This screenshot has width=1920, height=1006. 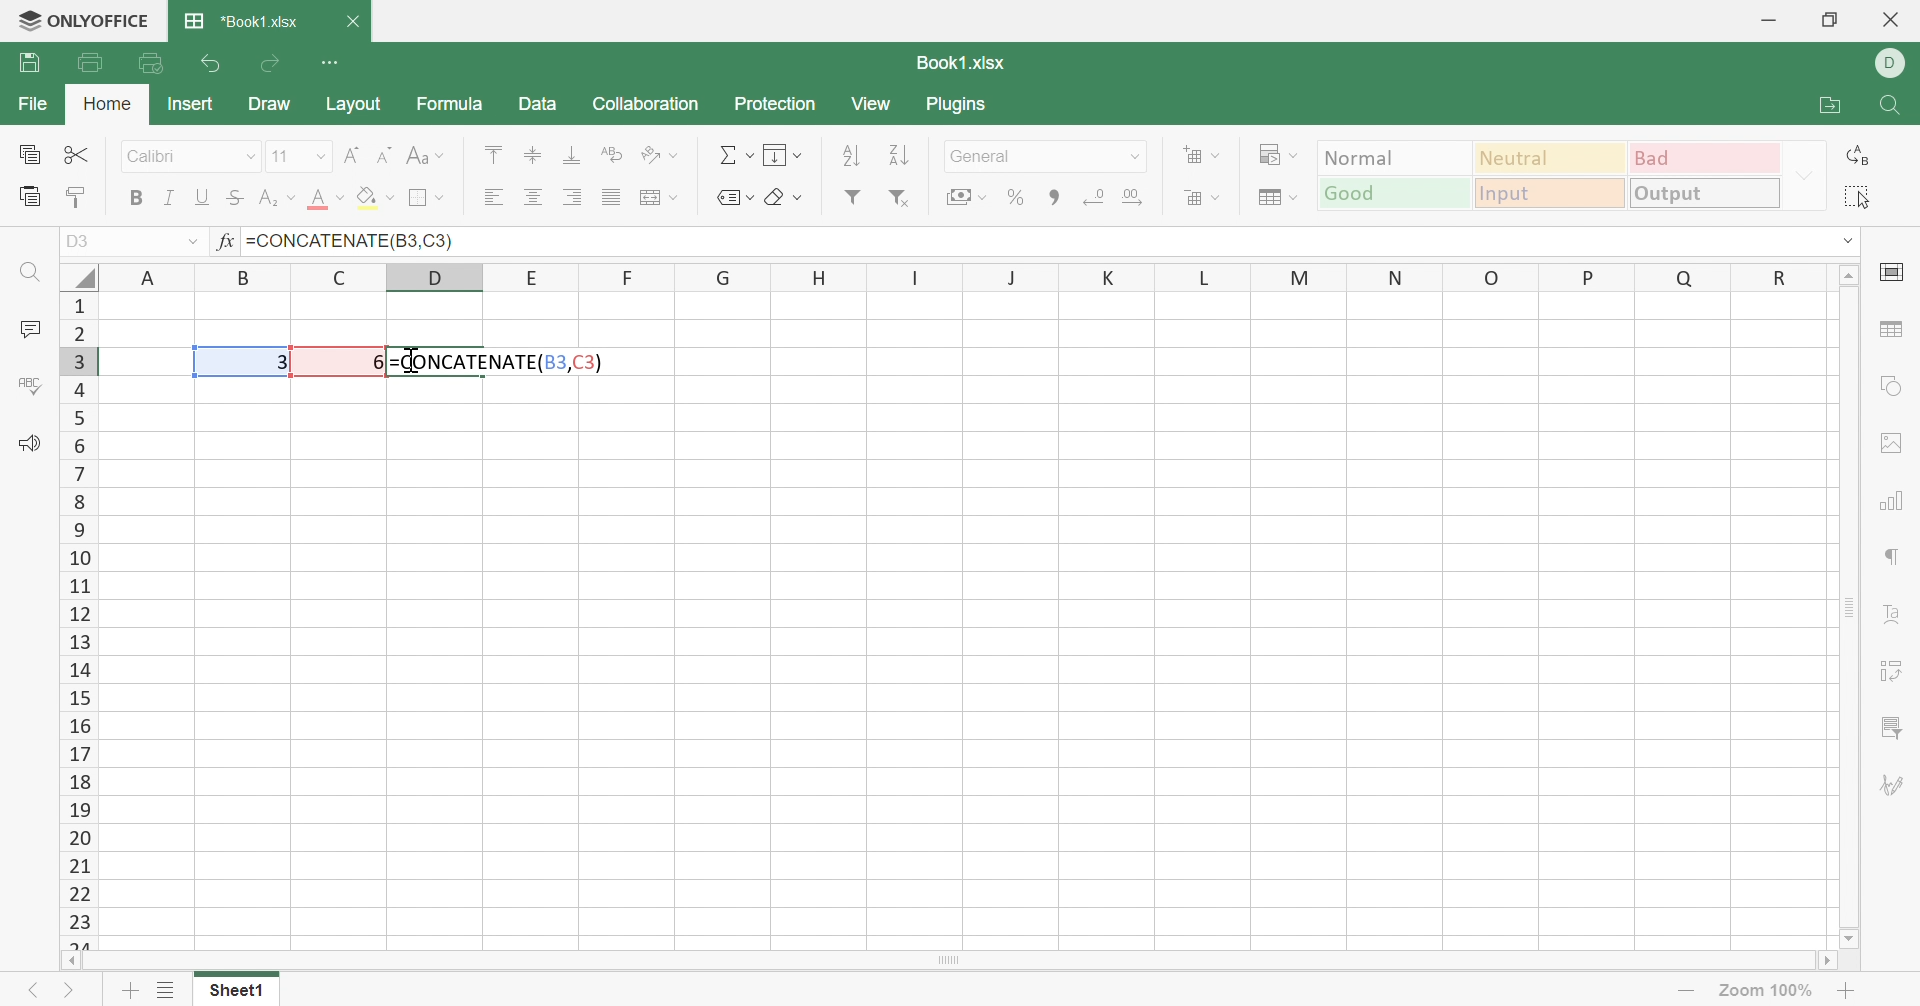 What do you see at coordinates (72, 196) in the screenshot?
I see `Copy style` at bounding box center [72, 196].